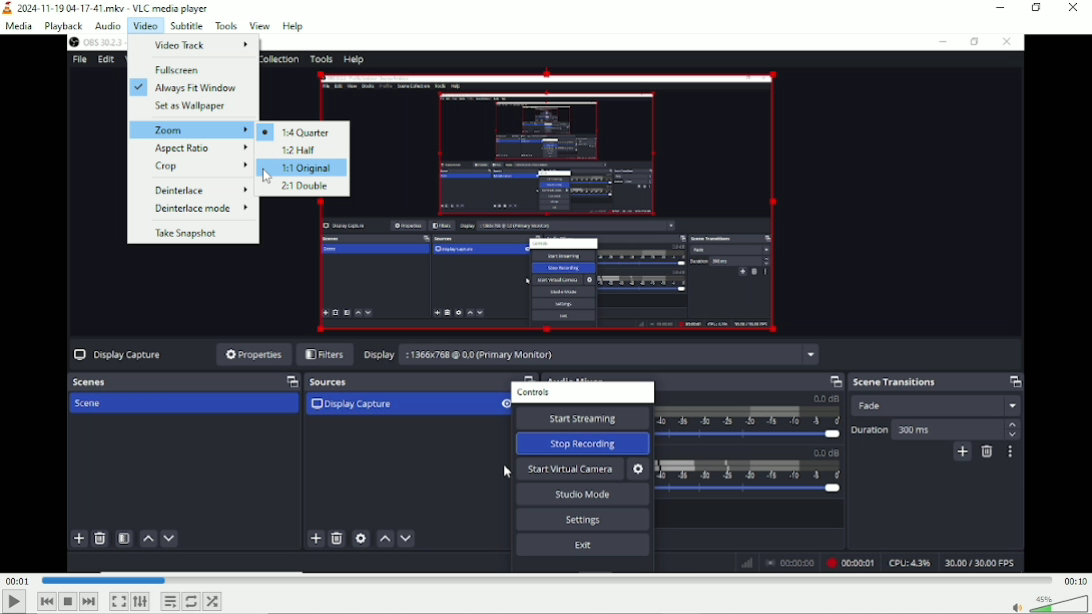  I want to click on view, so click(260, 25).